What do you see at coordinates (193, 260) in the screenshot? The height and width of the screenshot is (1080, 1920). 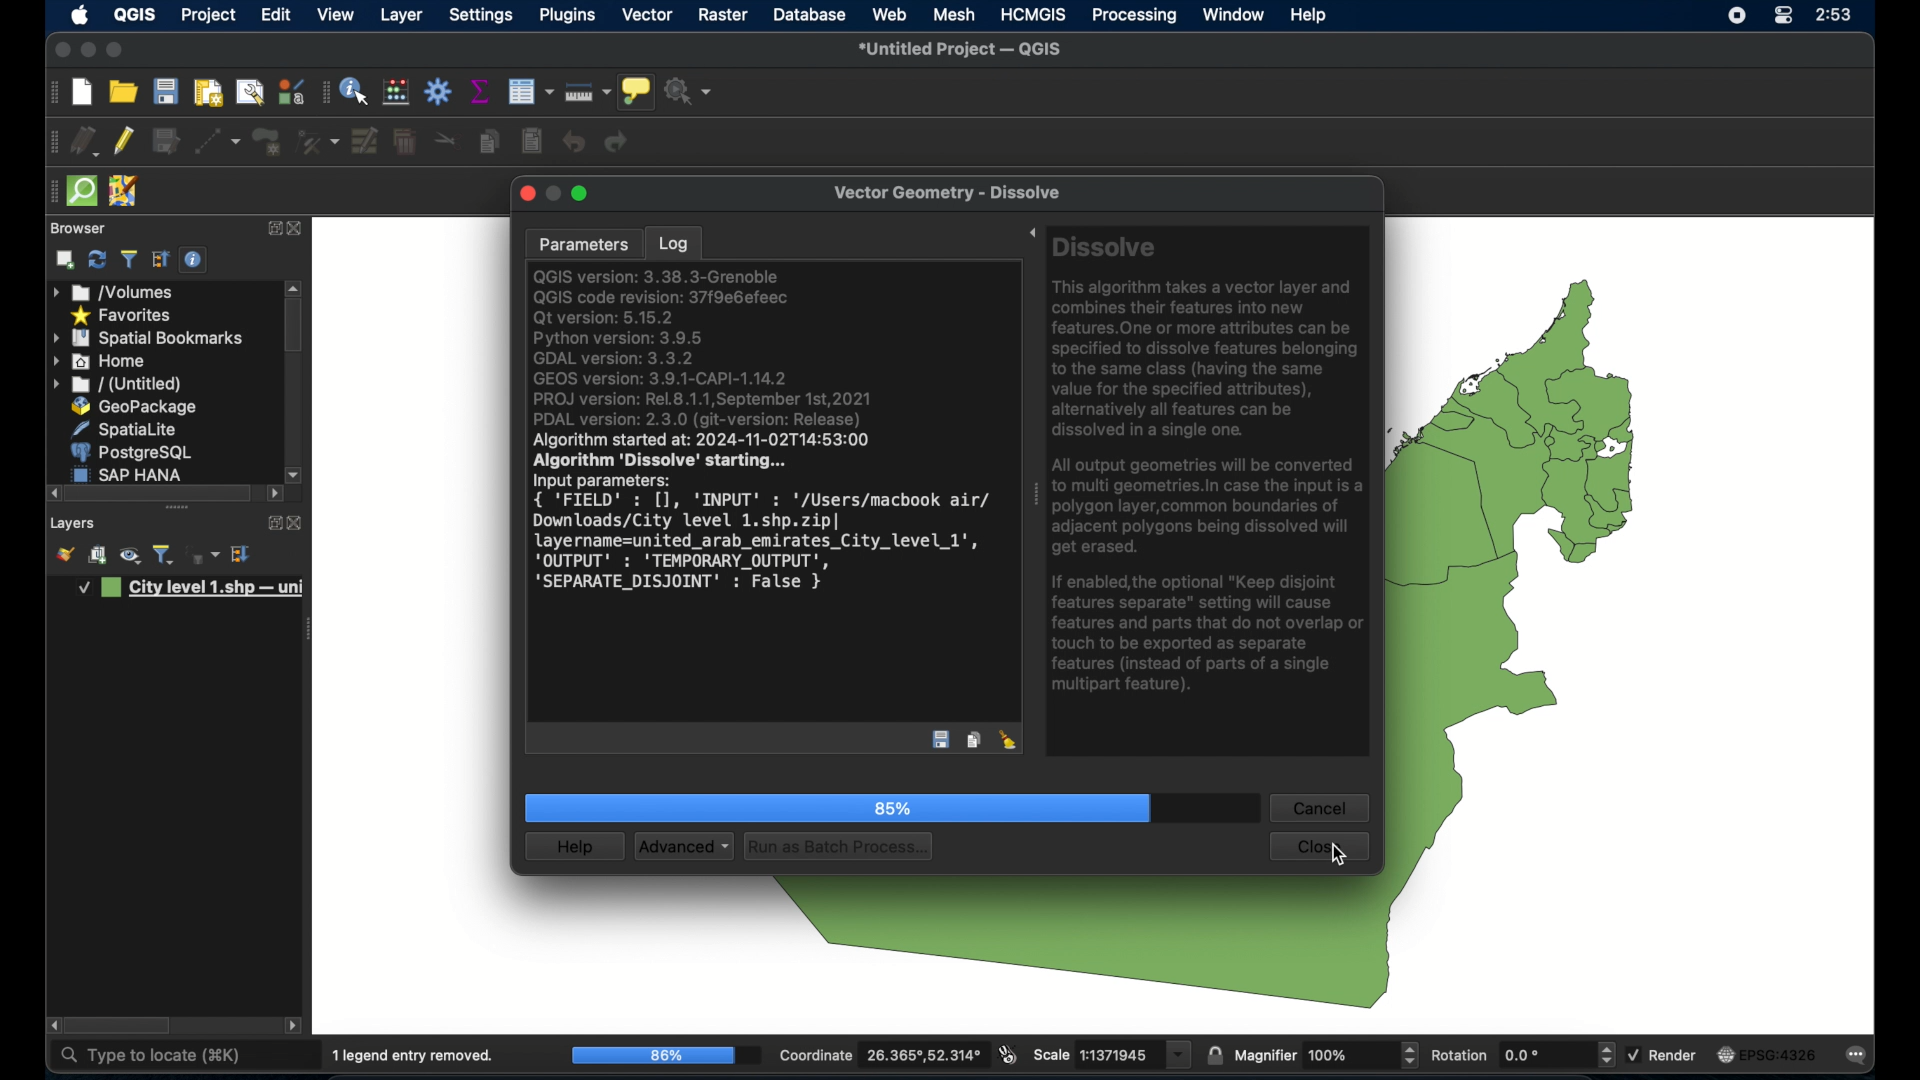 I see `enable/disable properties widget` at bounding box center [193, 260].